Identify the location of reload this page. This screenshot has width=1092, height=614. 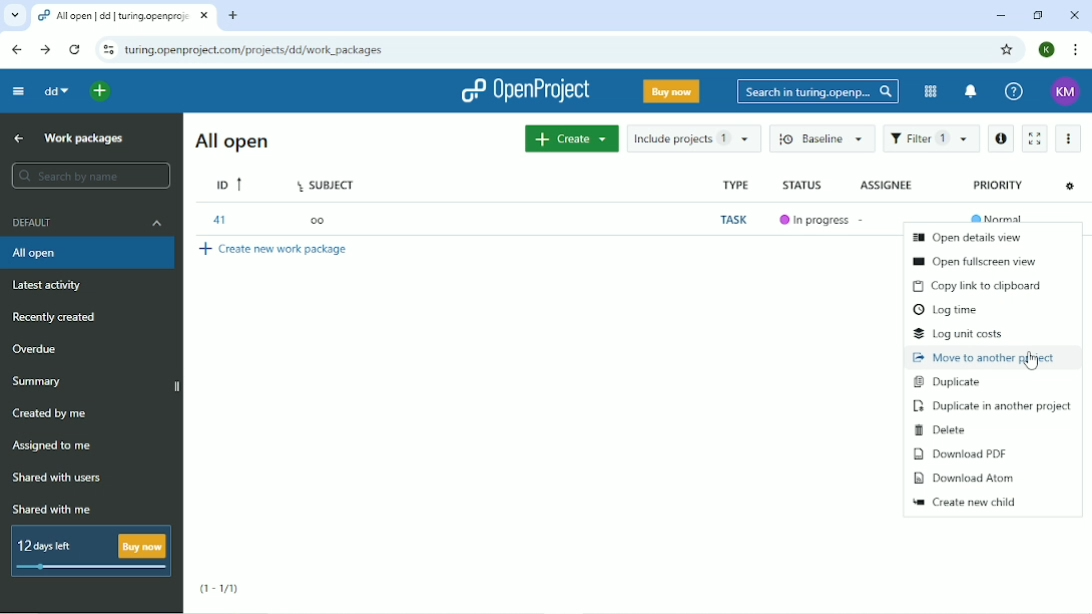
(76, 50).